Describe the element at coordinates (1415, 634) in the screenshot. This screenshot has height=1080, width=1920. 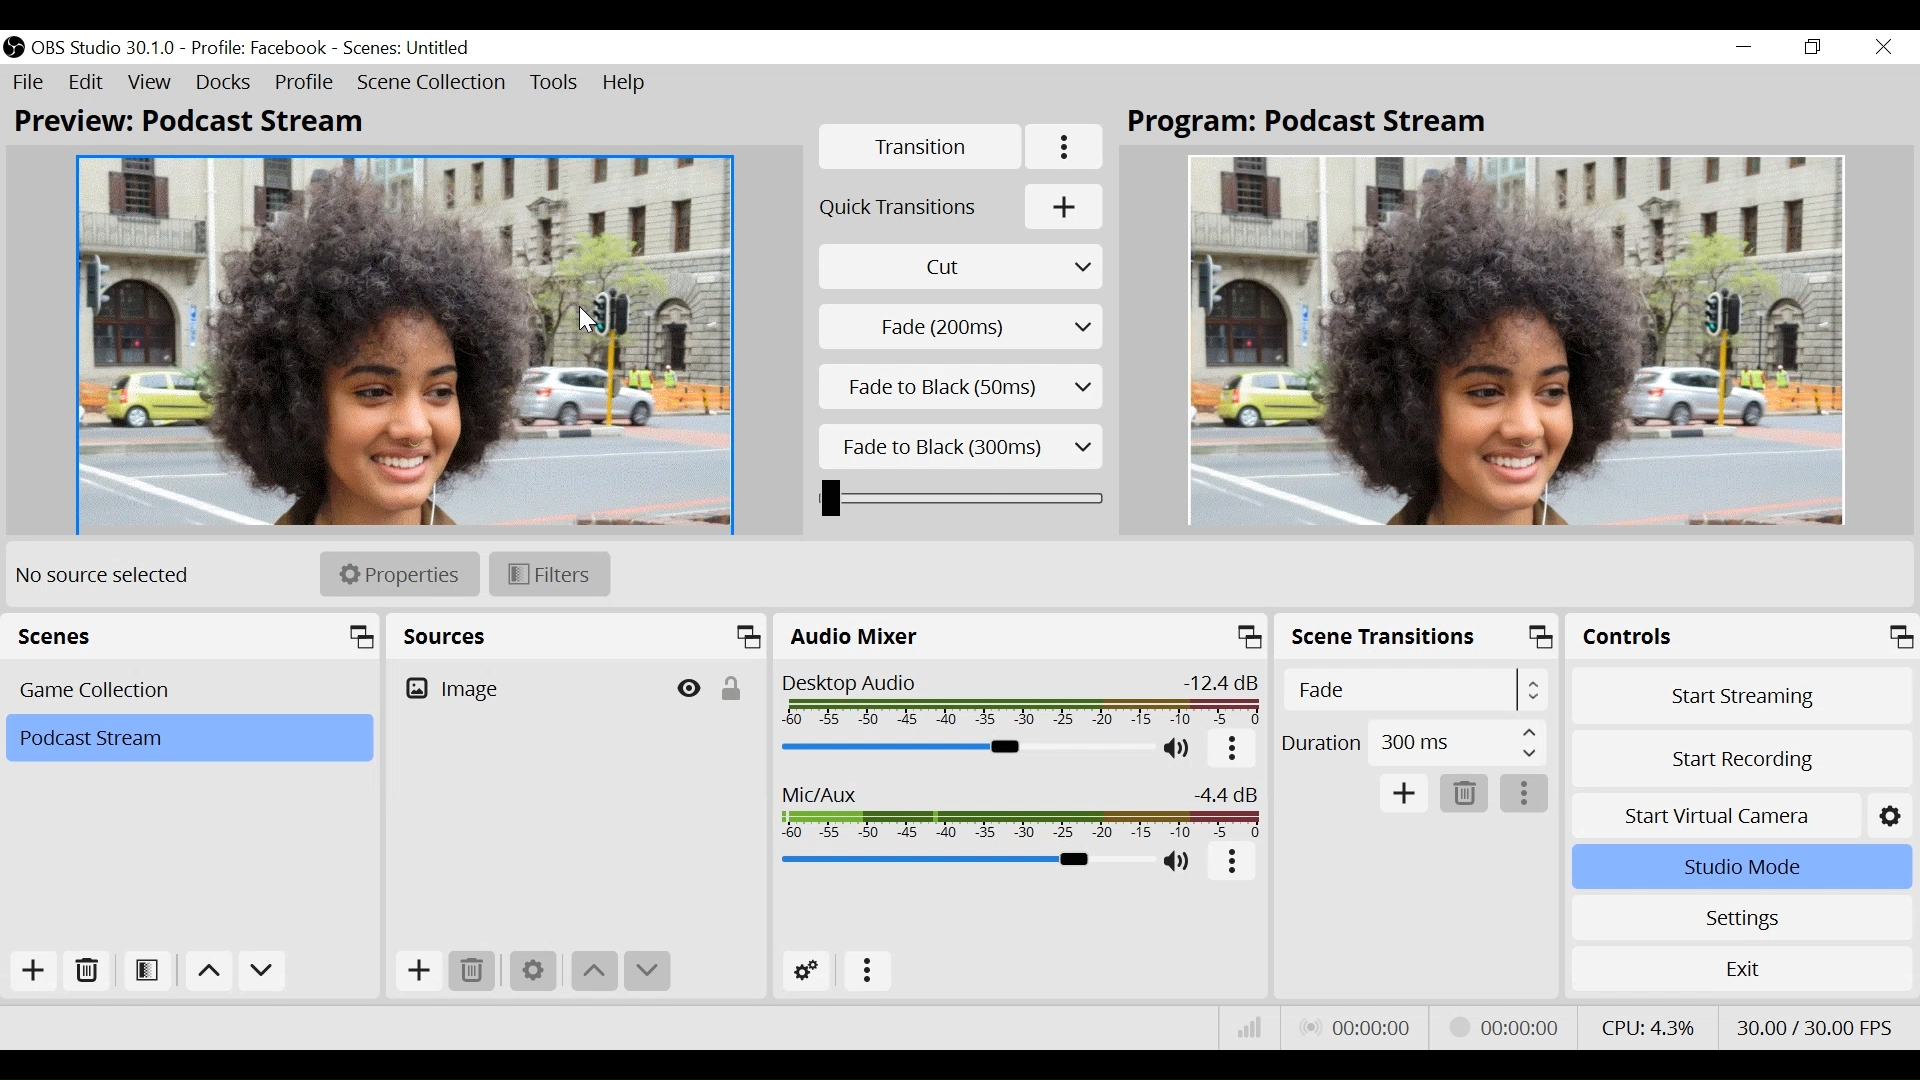
I see `Scene Transition` at that location.